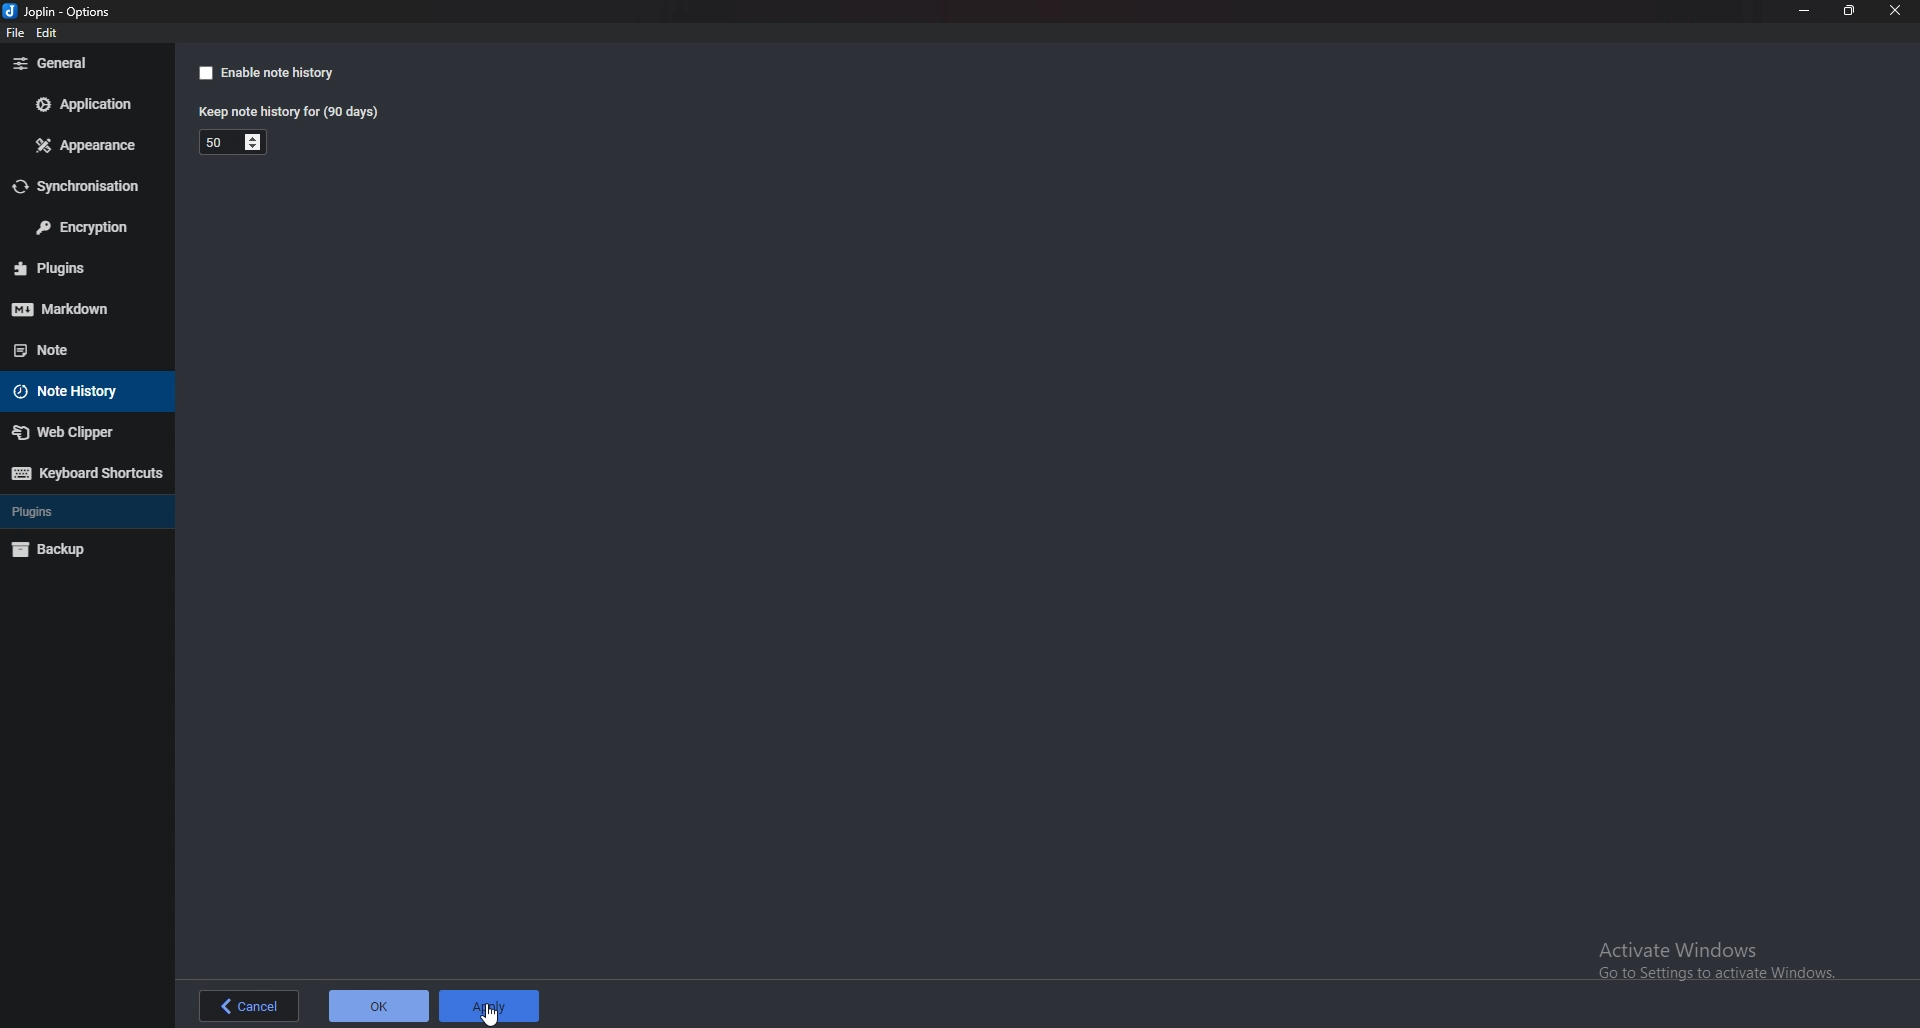  I want to click on minimize, so click(1804, 11).